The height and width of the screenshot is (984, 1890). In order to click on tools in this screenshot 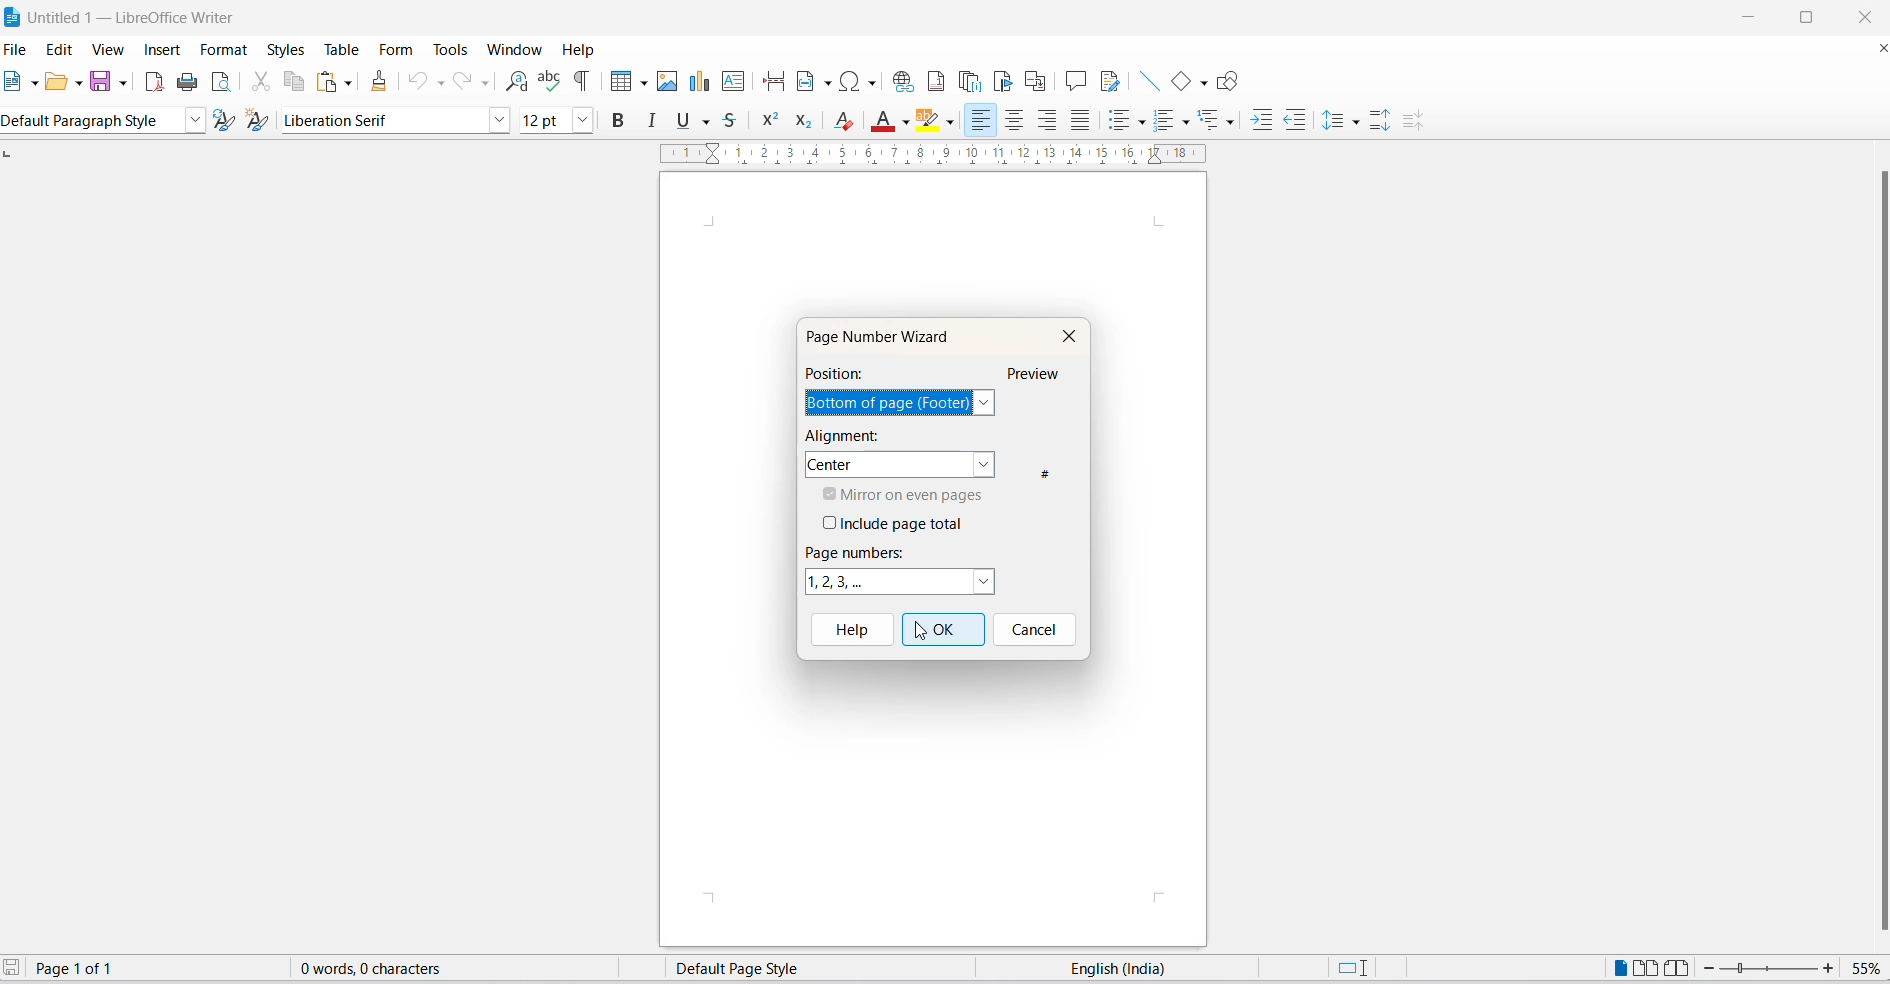, I will do `click(450, 49)`.